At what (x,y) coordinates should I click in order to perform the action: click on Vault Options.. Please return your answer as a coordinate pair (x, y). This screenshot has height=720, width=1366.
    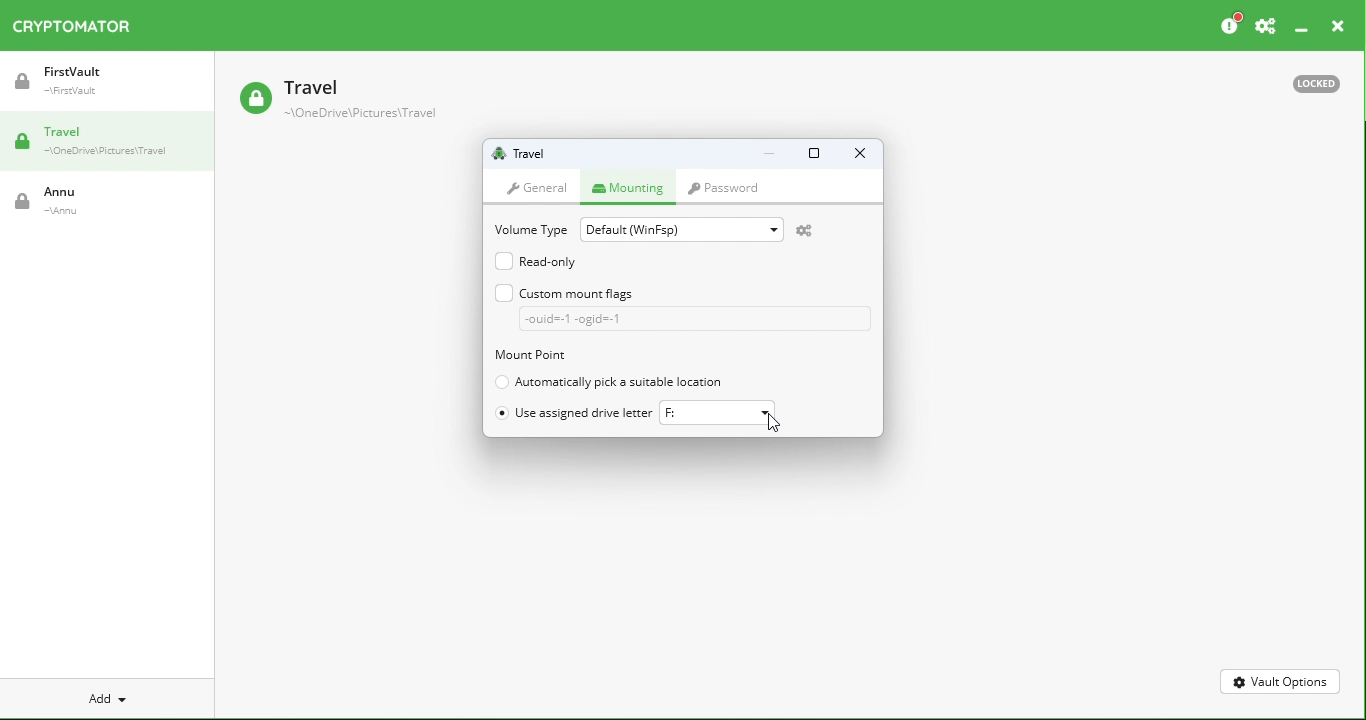
    Looking at the image, I should click on (1281, 681).